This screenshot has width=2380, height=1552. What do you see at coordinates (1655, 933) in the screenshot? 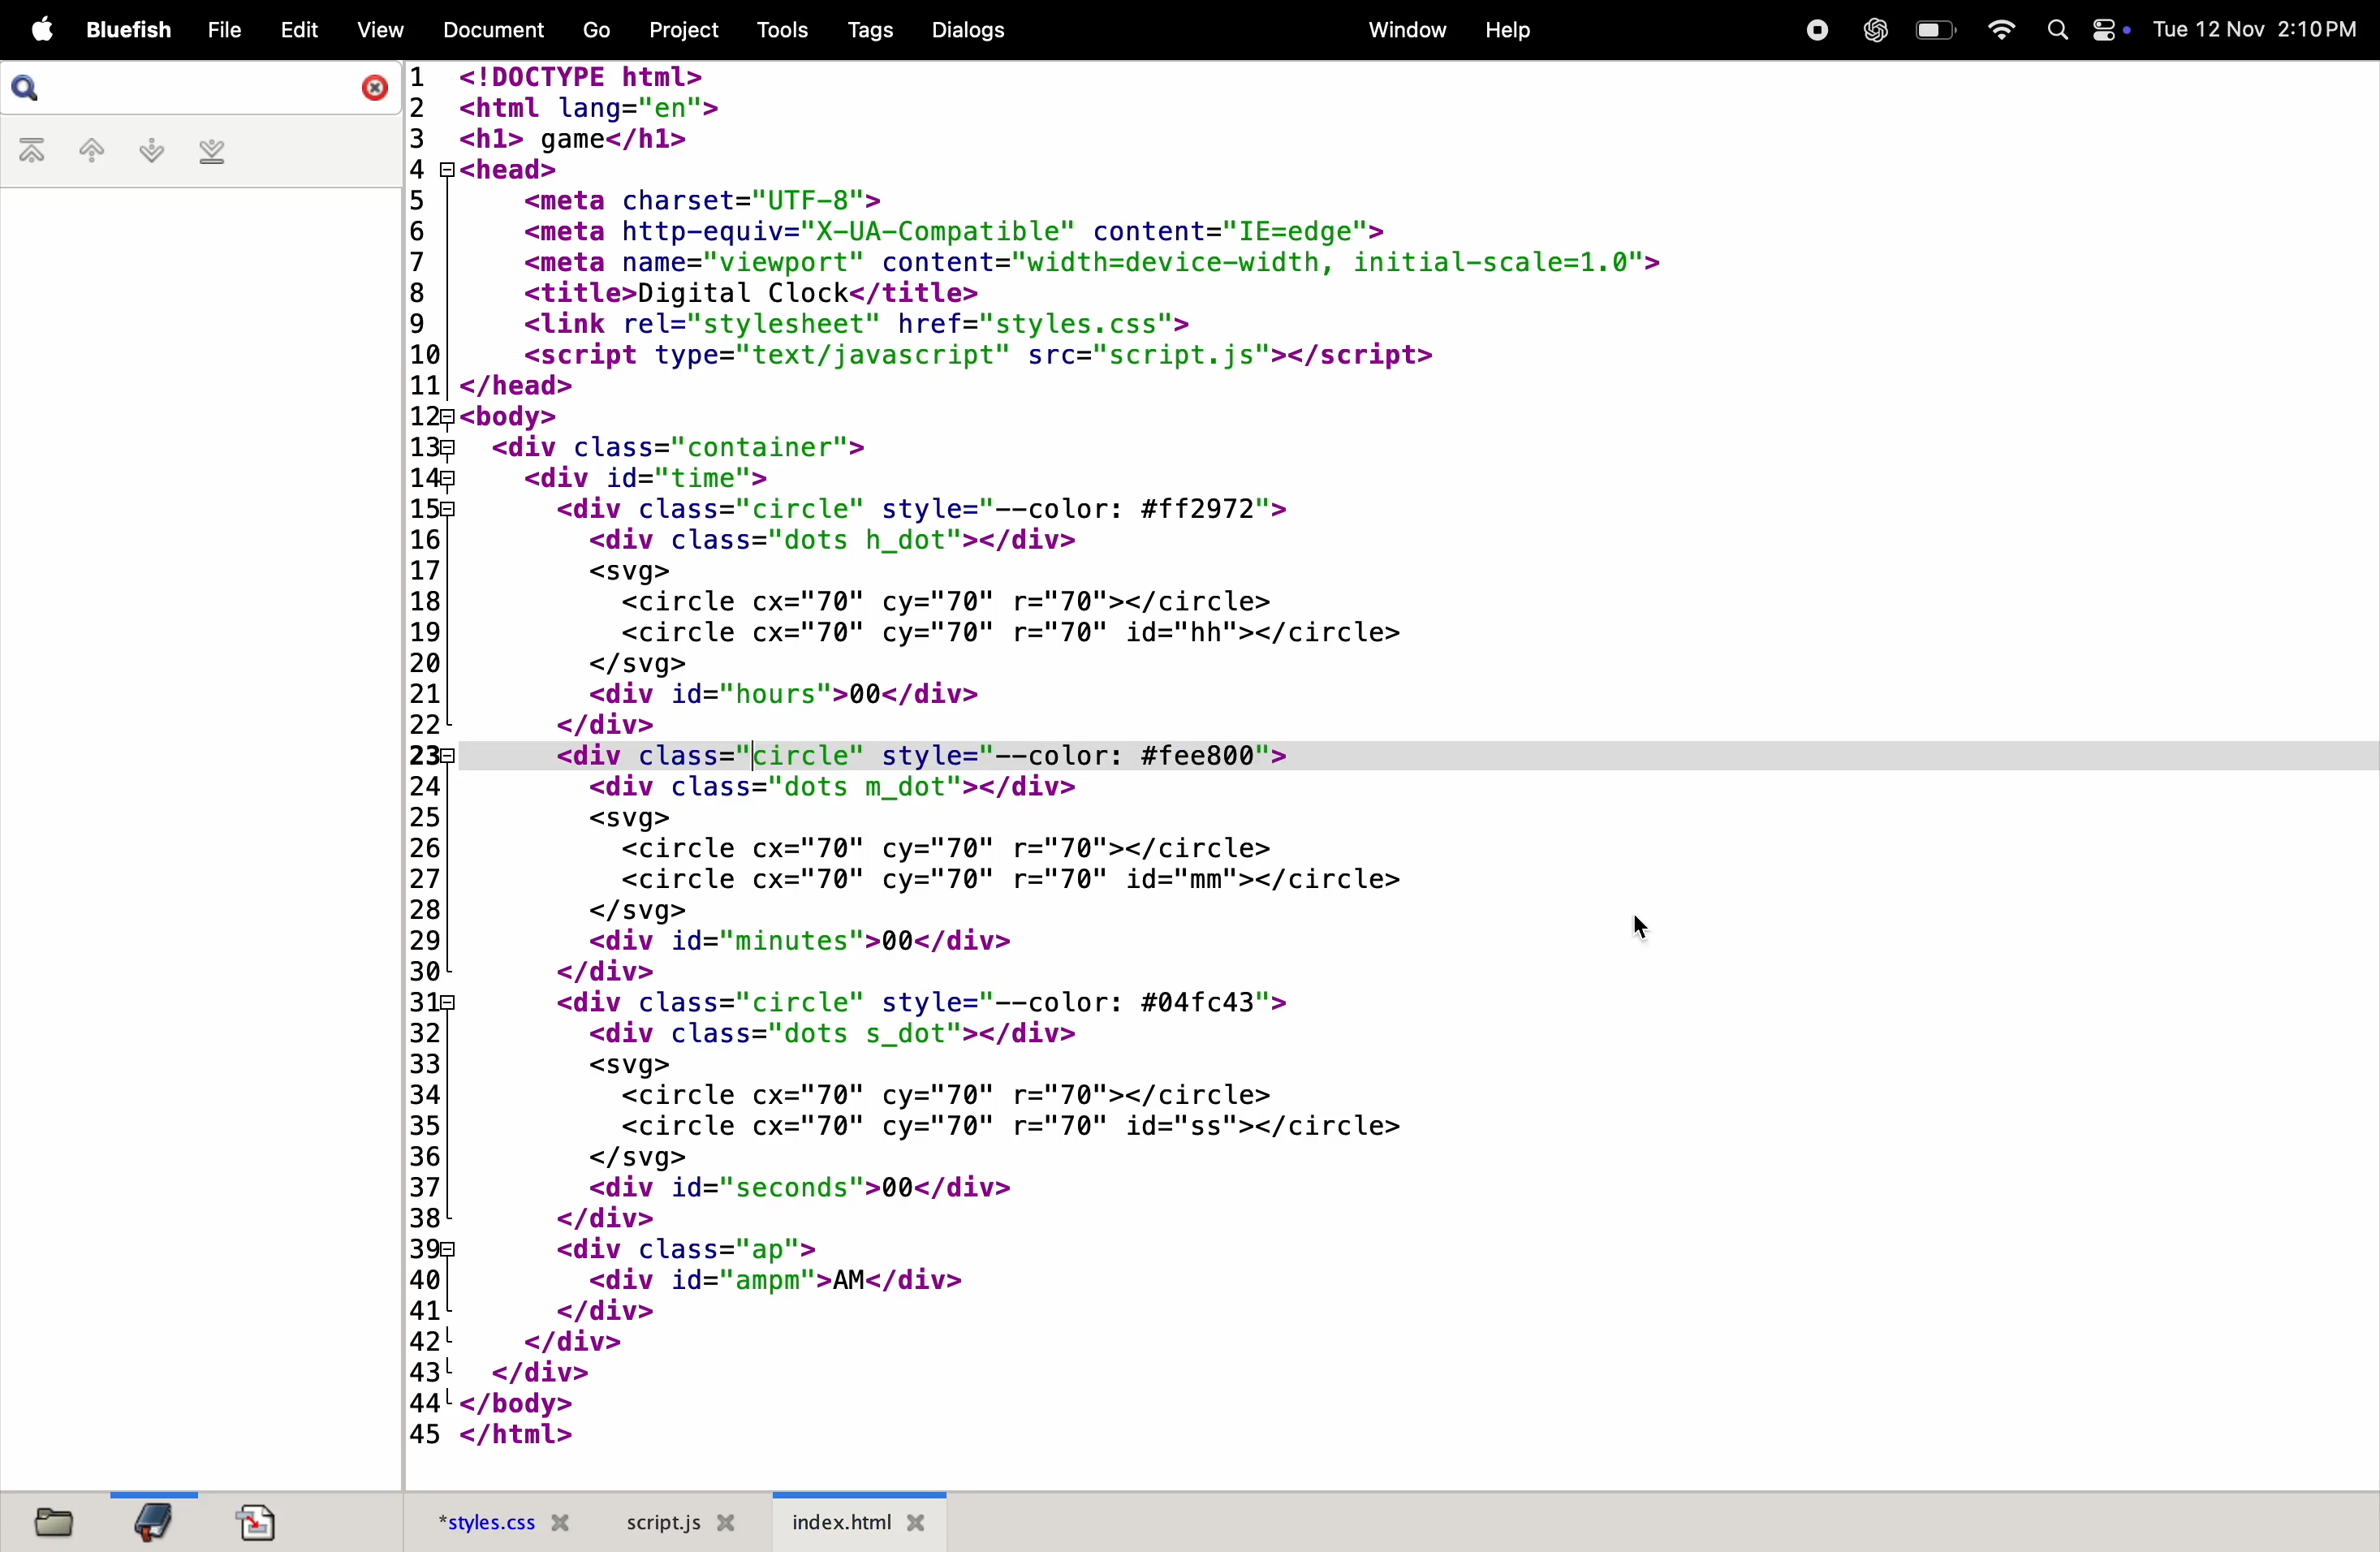
I see `cursor` at bounding box center [1655, 933].